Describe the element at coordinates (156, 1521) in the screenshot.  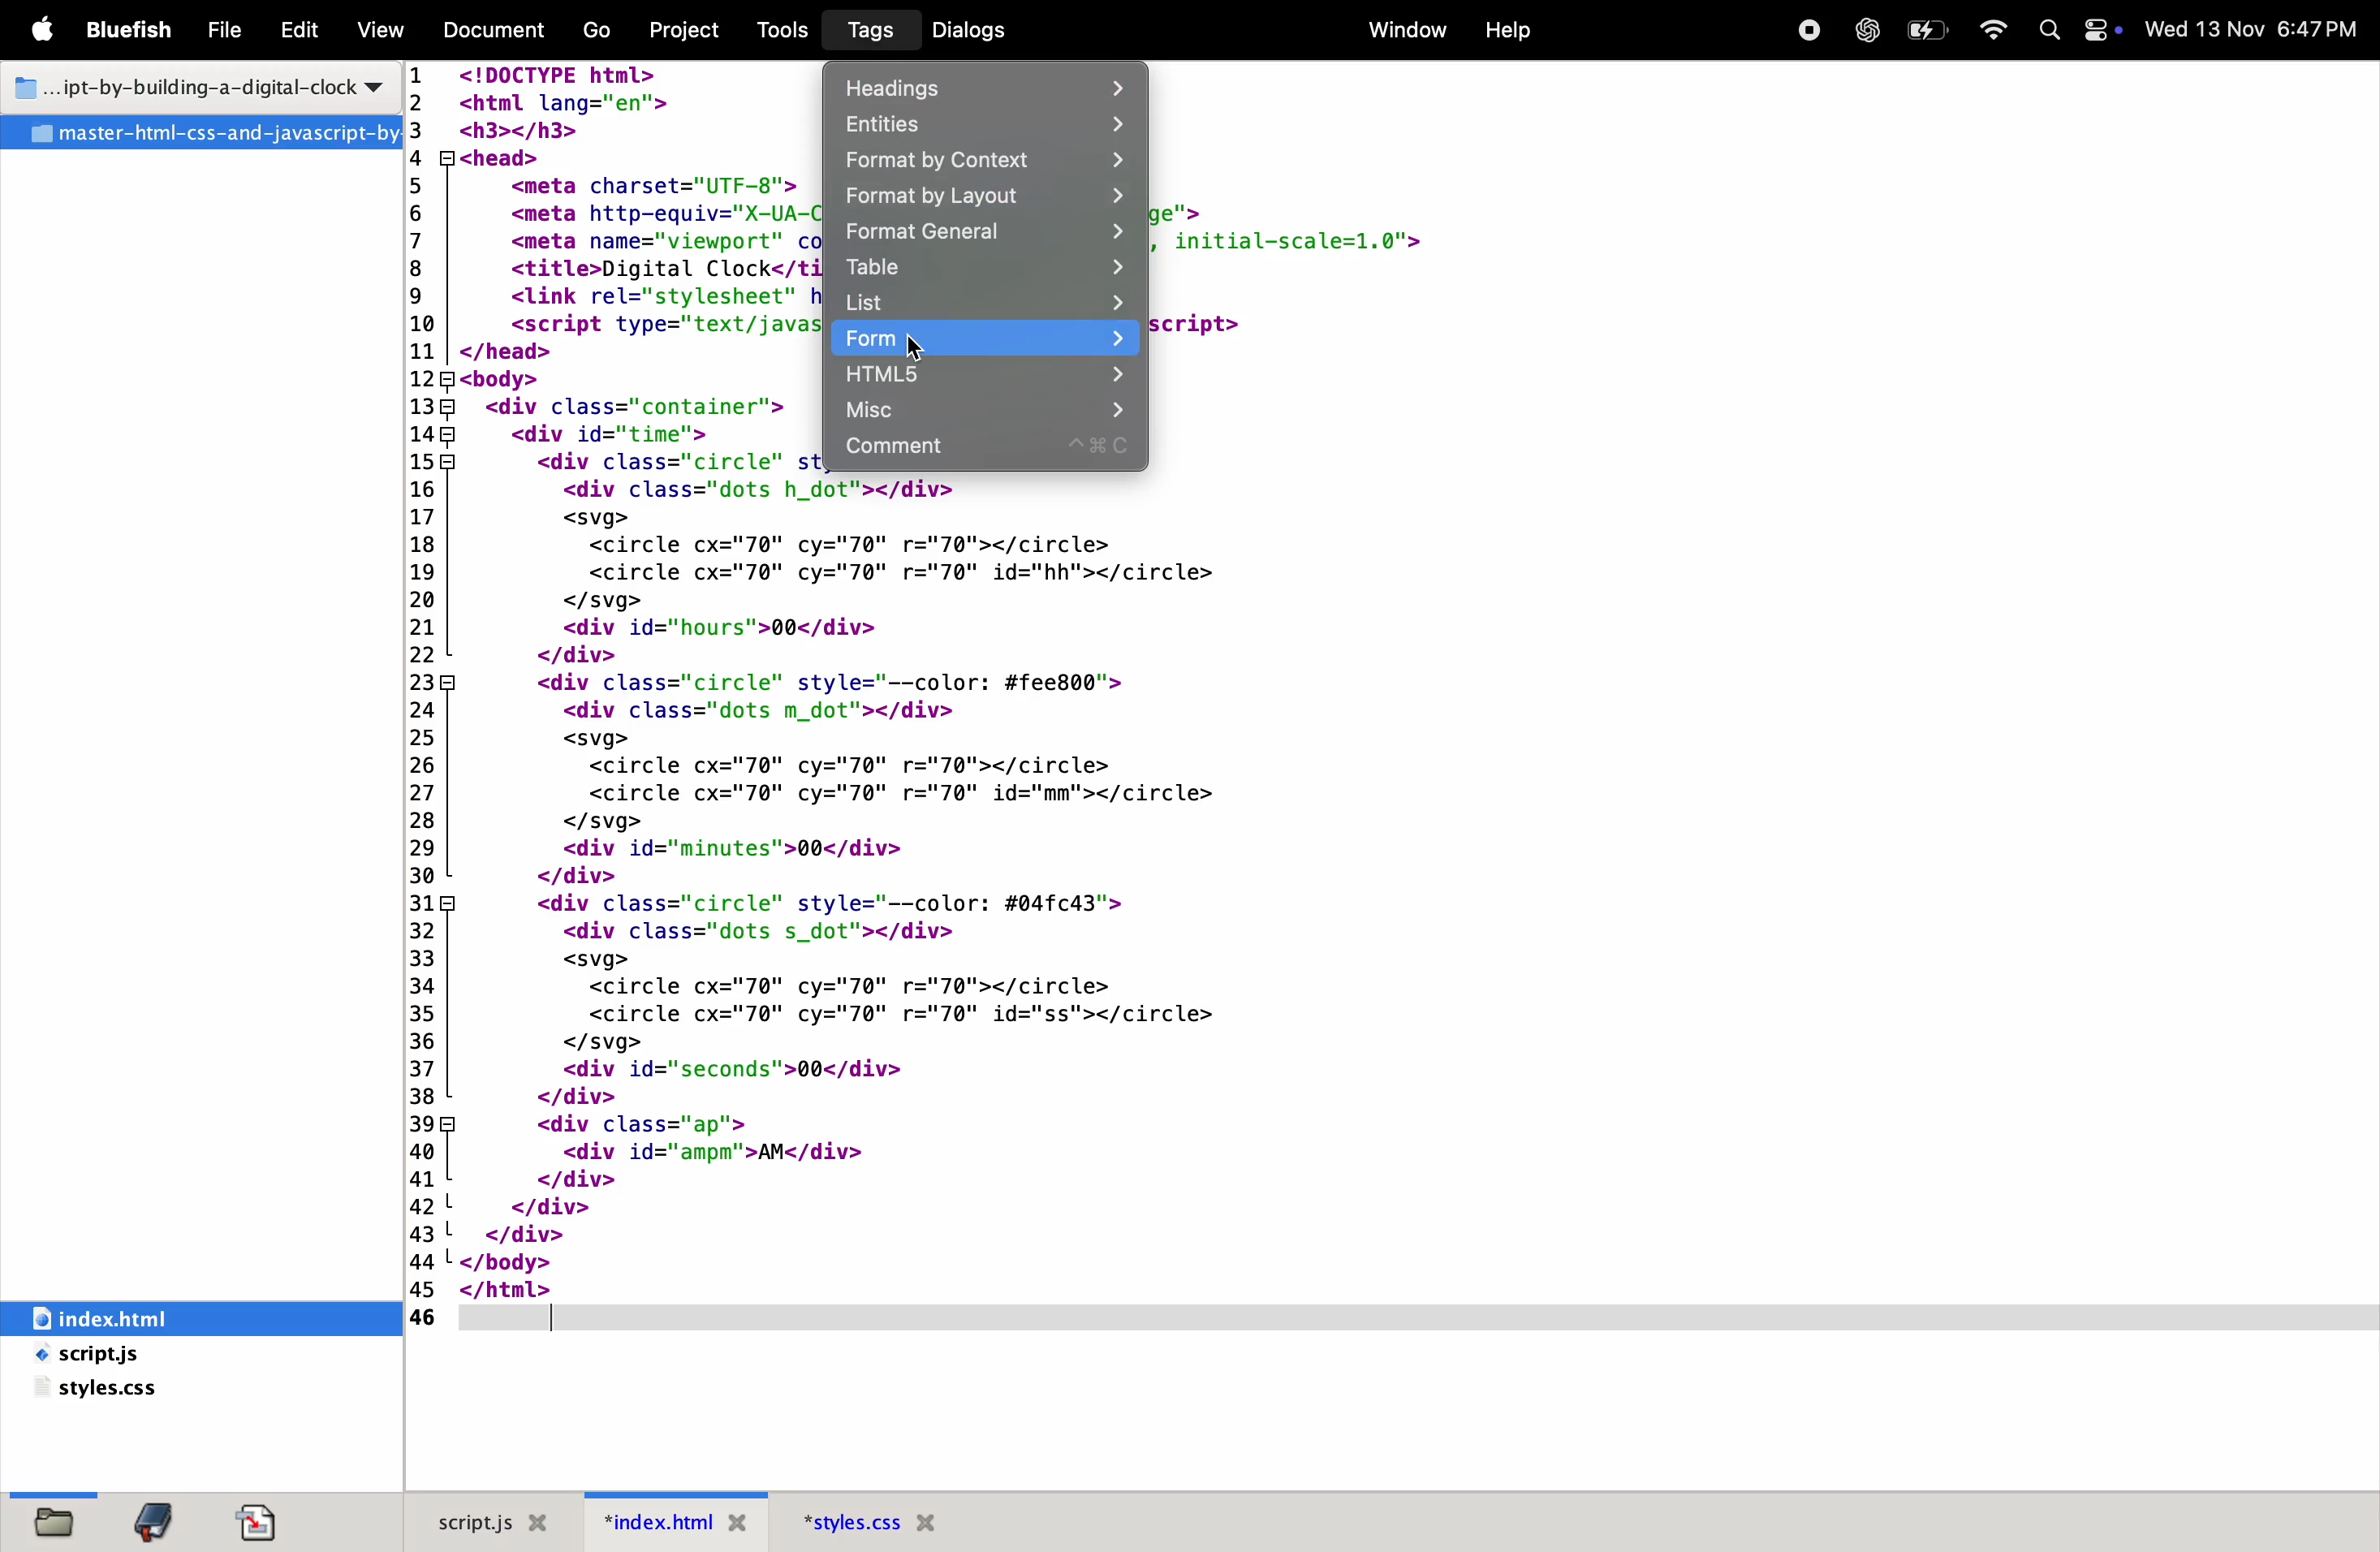
I see `bookmarks` at that location.